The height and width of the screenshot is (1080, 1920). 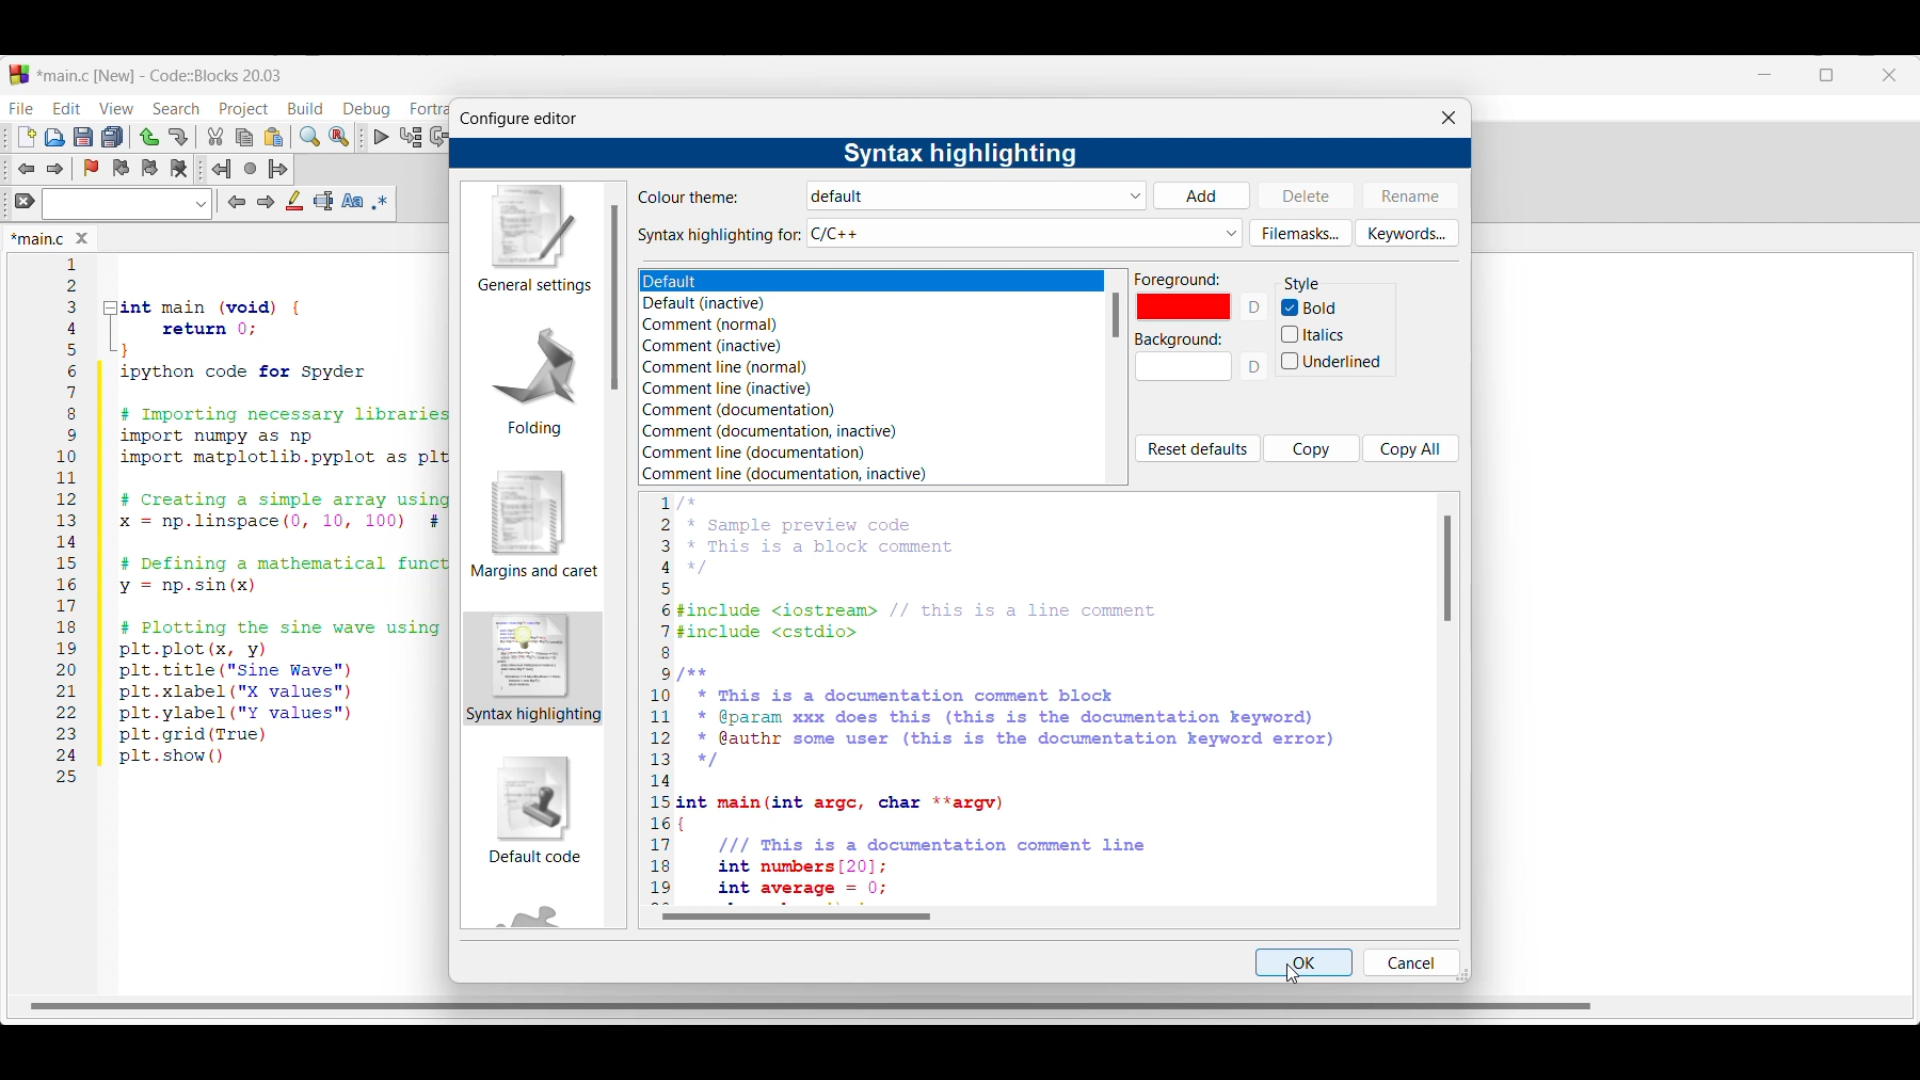 I want to click on File menu, so click(x=21, y=108).